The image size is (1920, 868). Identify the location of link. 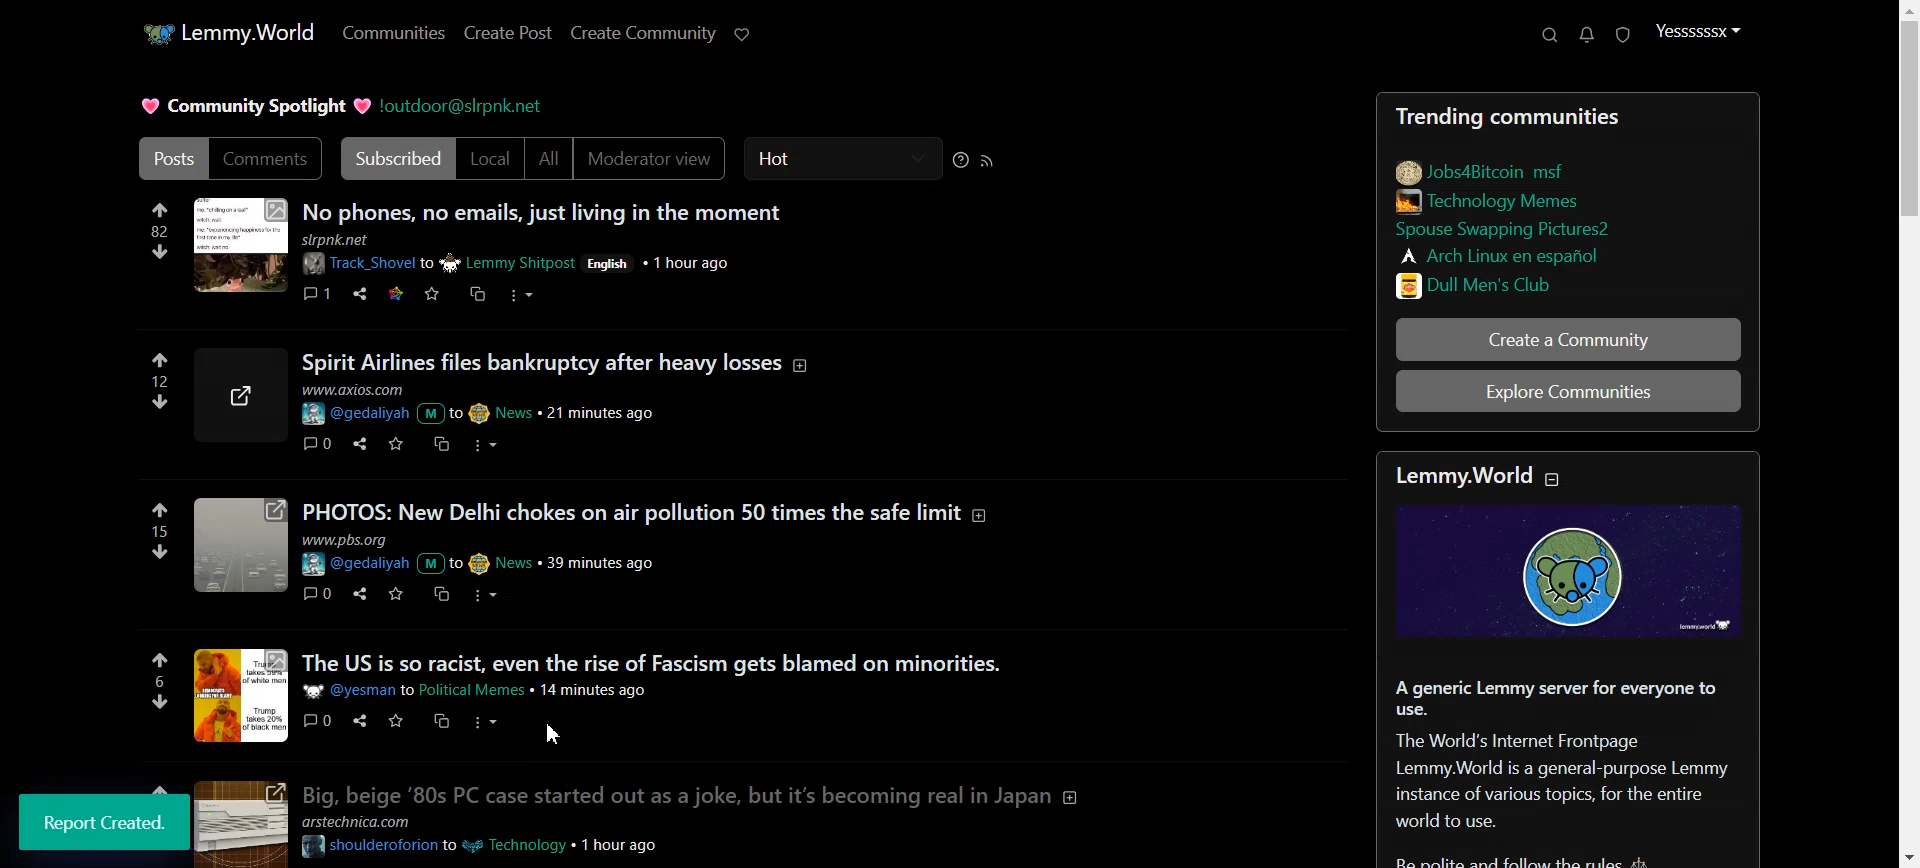
(1505, 254).